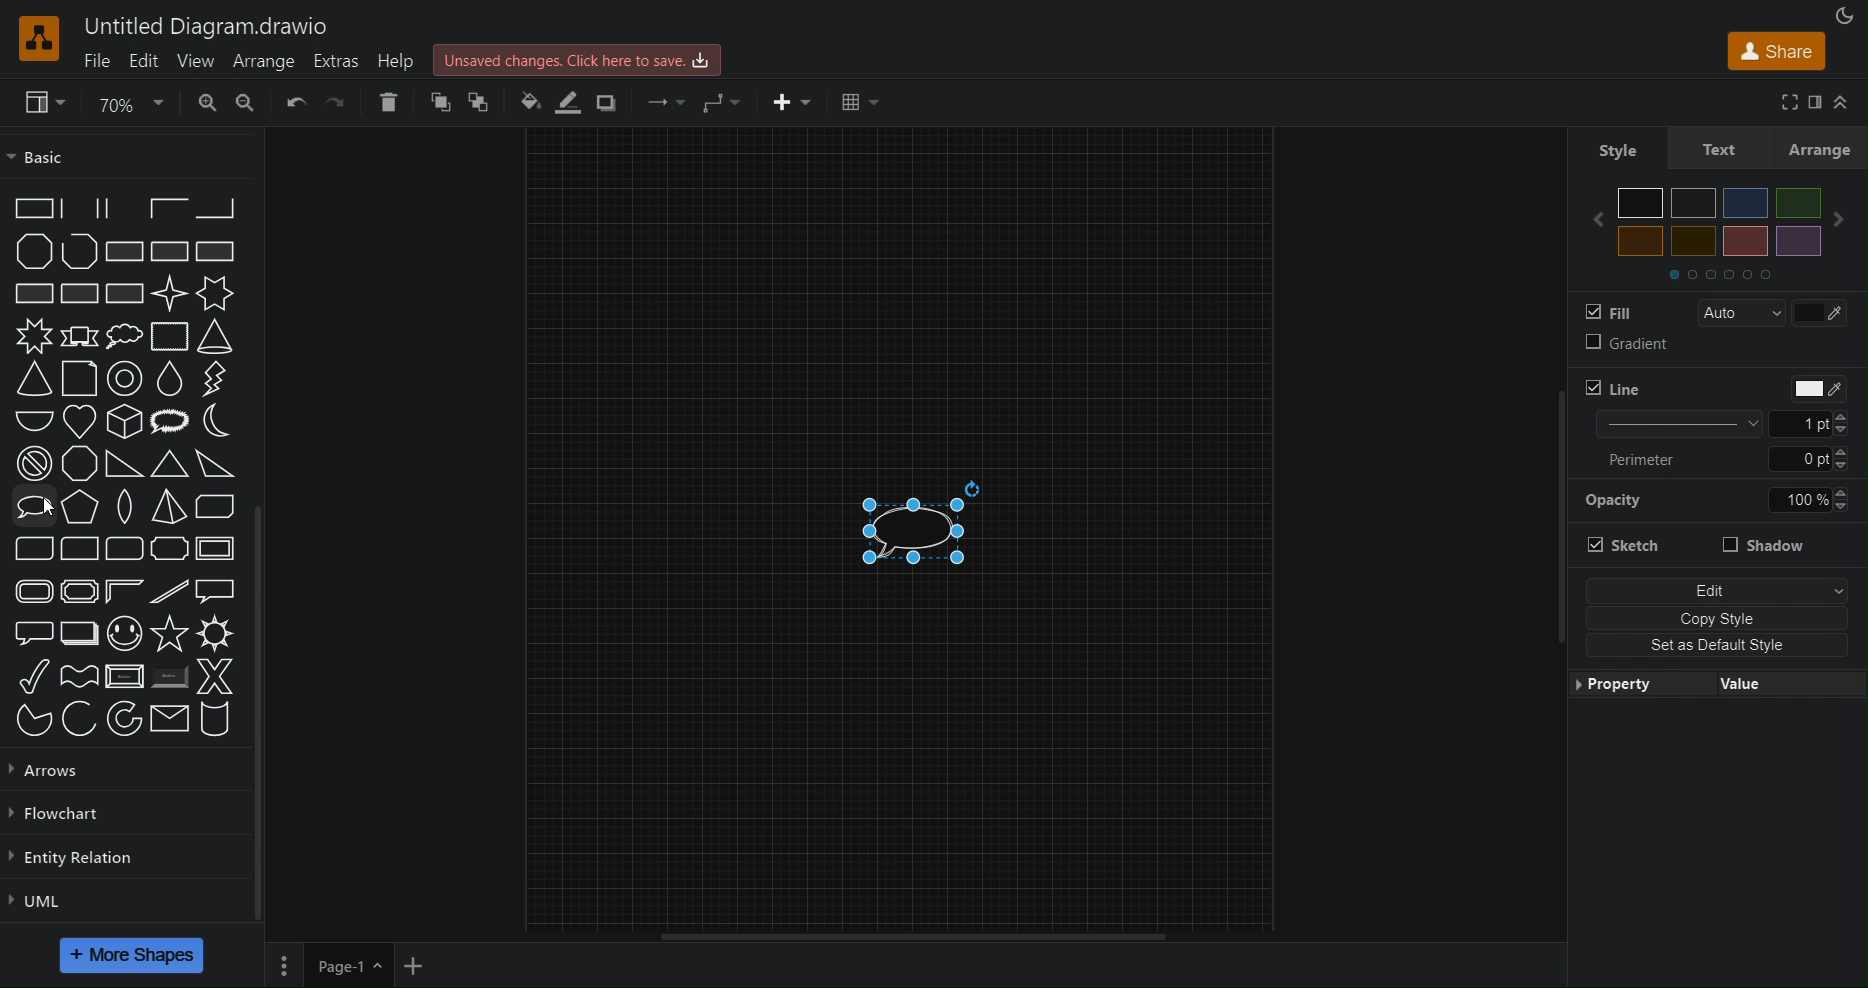 This screenshot has height=988, width=1868. I want to click on Canvas, so click(902, 296).